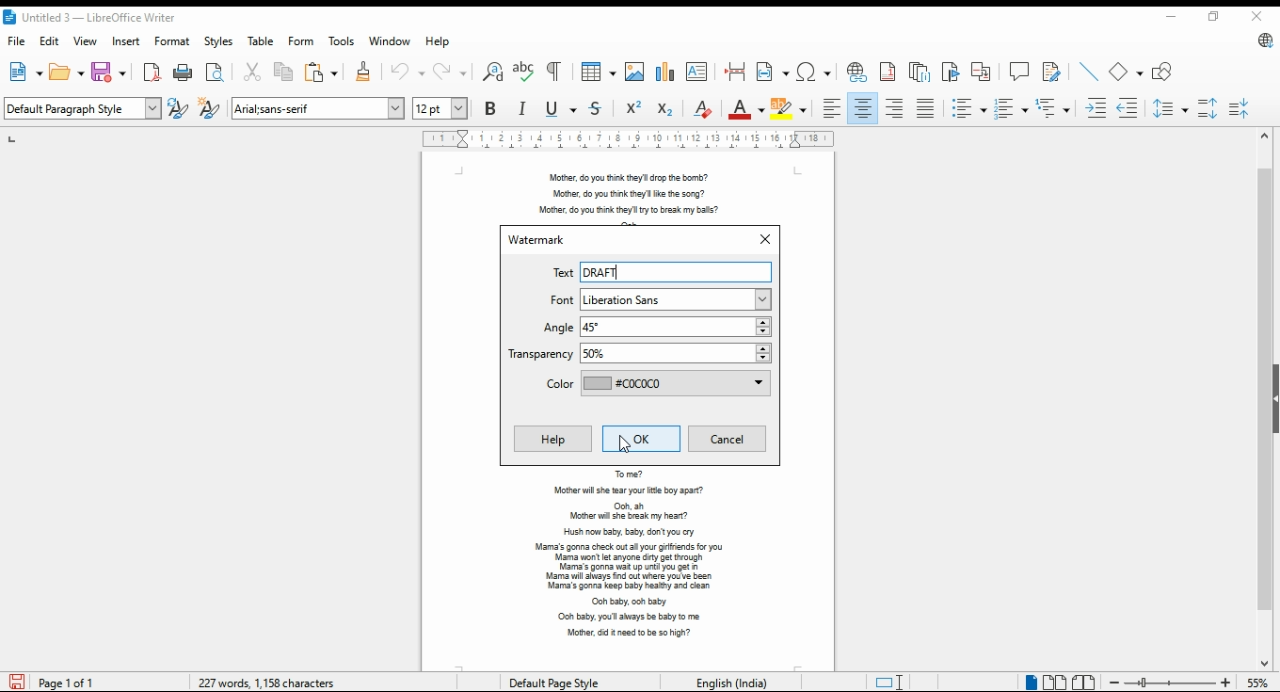 The width and height of the screenshot is (1280, 692). Describe the element at coordinates (626, 446) in the screenshot. I see `mouse pointer` at that location.